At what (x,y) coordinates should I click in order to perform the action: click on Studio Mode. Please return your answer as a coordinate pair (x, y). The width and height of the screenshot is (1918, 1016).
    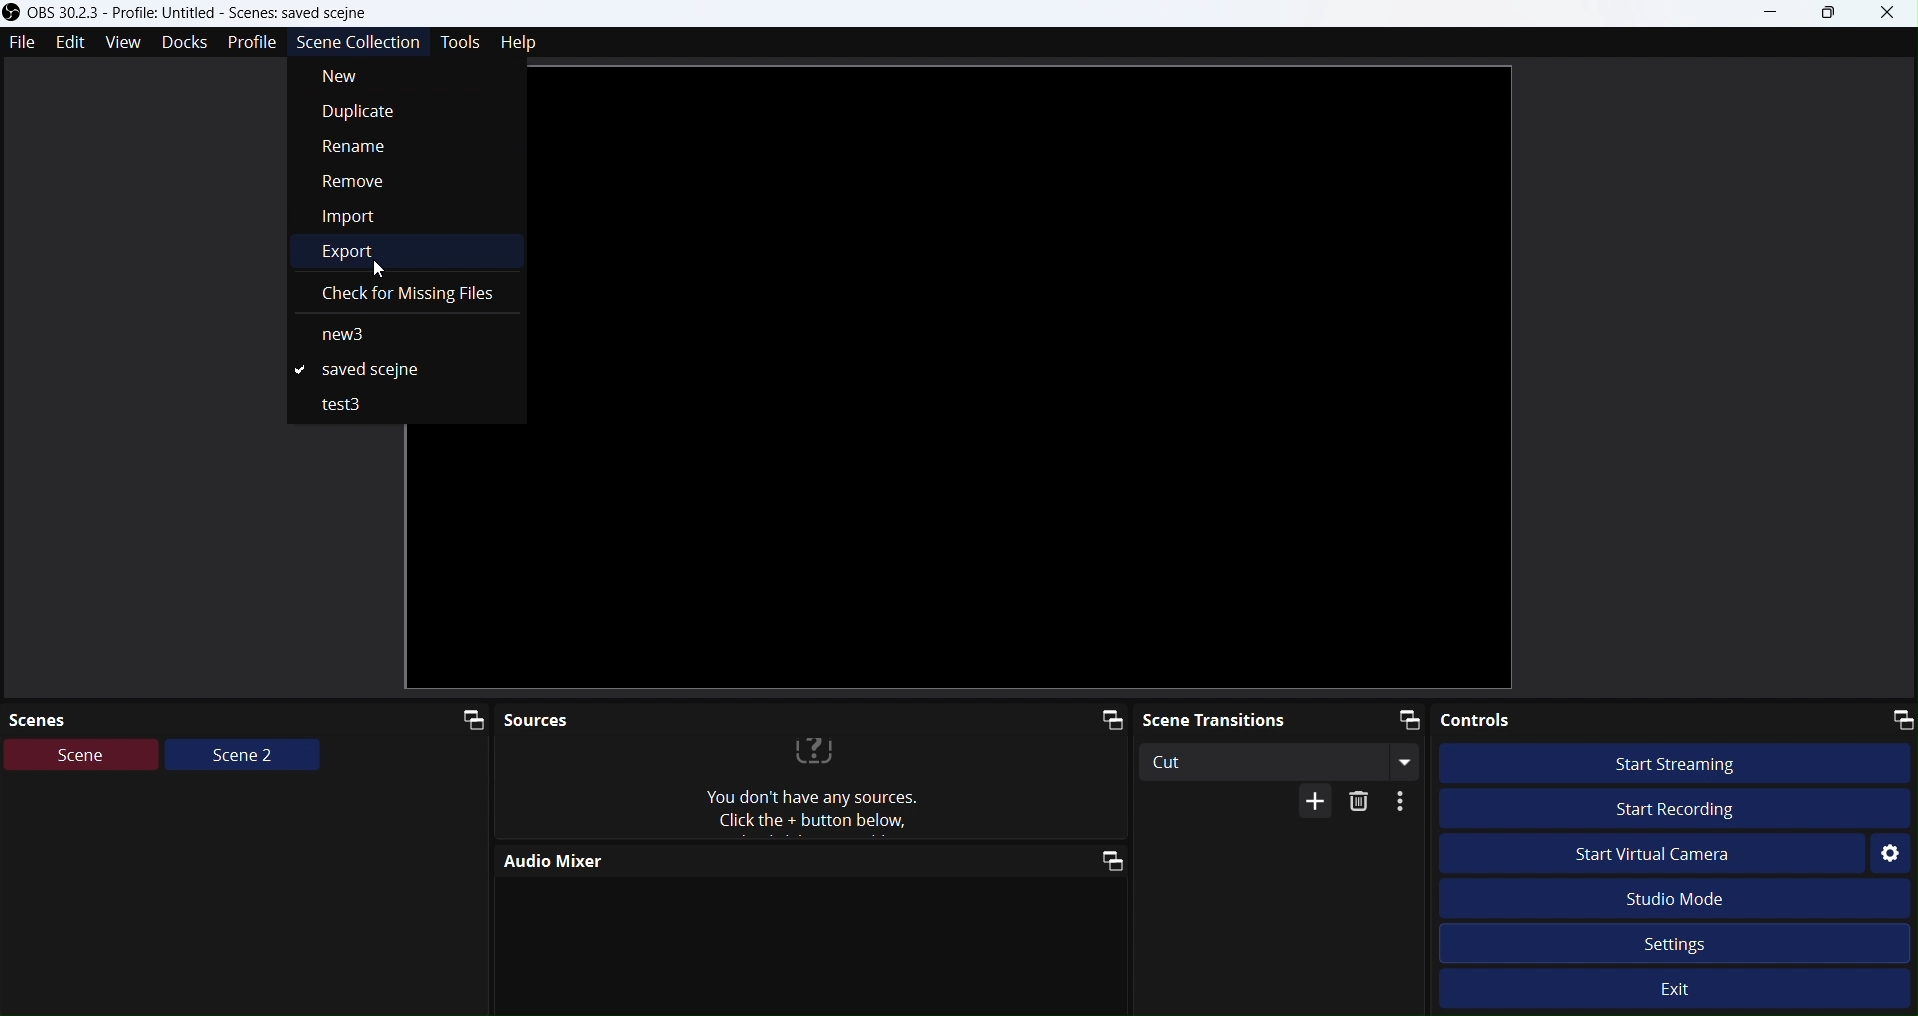
    Looking at the image, I should click on (1678, 900).